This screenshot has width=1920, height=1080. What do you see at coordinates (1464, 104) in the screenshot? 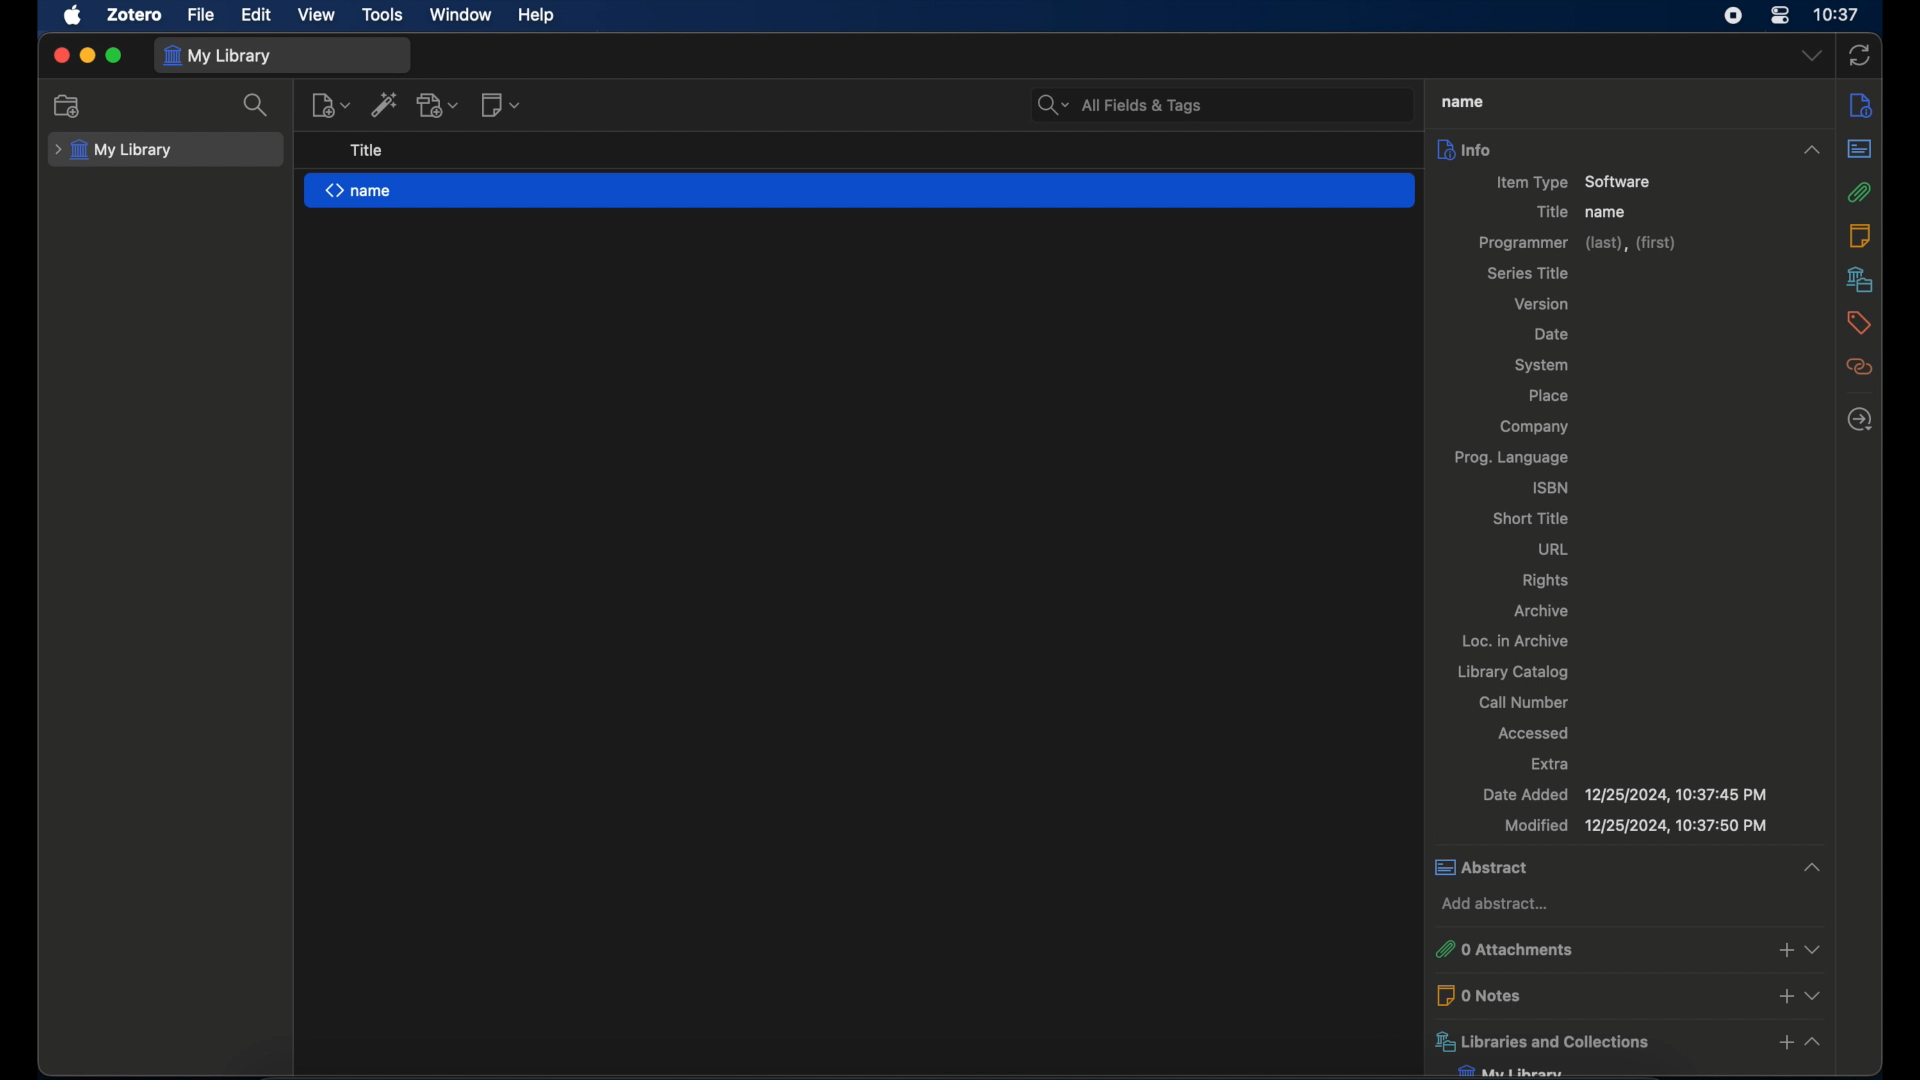
I see `name` at bounding box center [1464, 104].